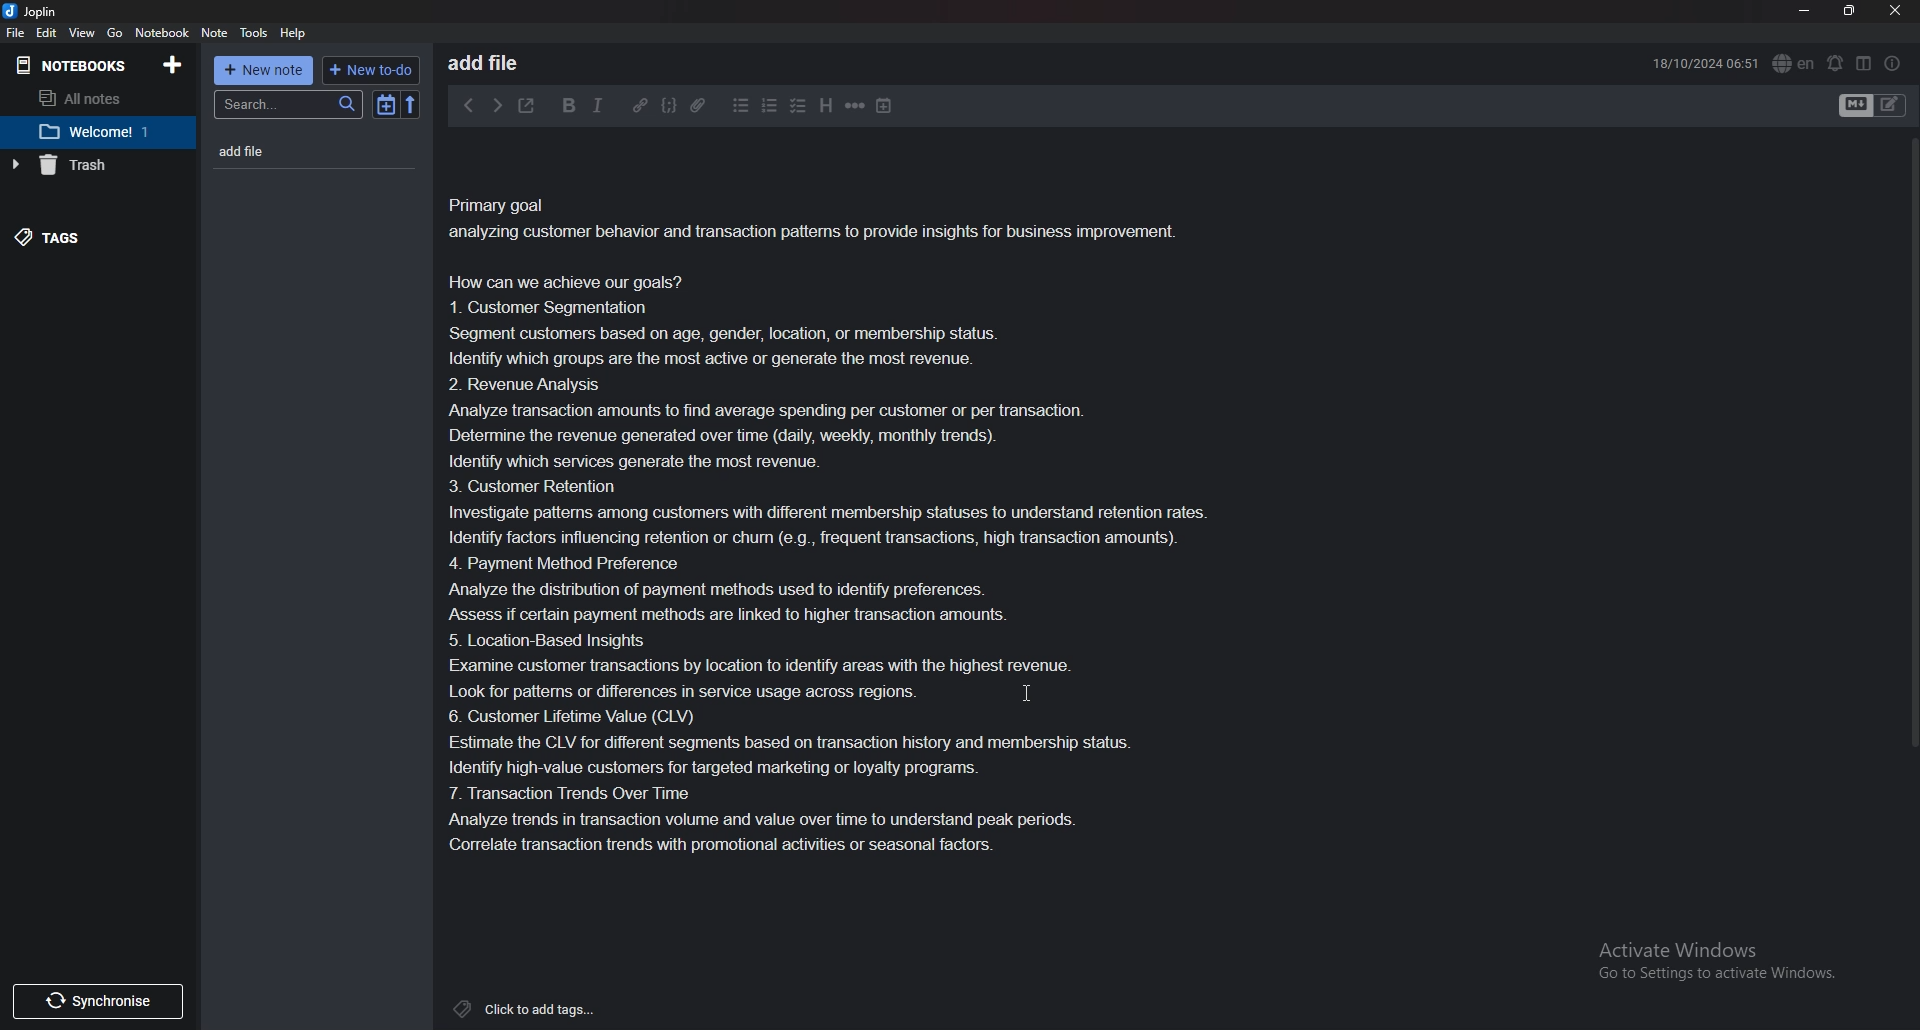  Describe the element at coordinates (114, 34) in the screenshot. I see `Go` at that location.